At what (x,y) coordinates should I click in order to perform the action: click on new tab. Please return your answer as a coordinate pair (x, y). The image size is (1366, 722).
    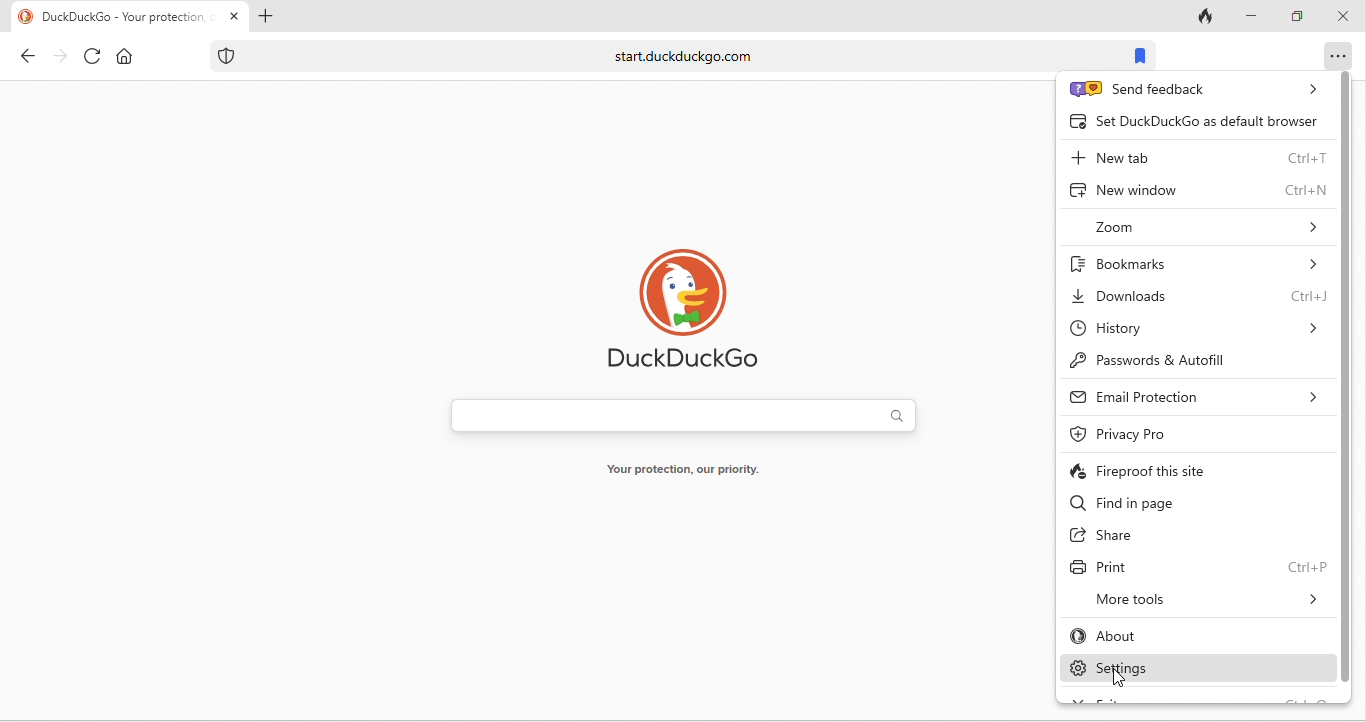
    Looking at the image, I should click on (1196, 156).